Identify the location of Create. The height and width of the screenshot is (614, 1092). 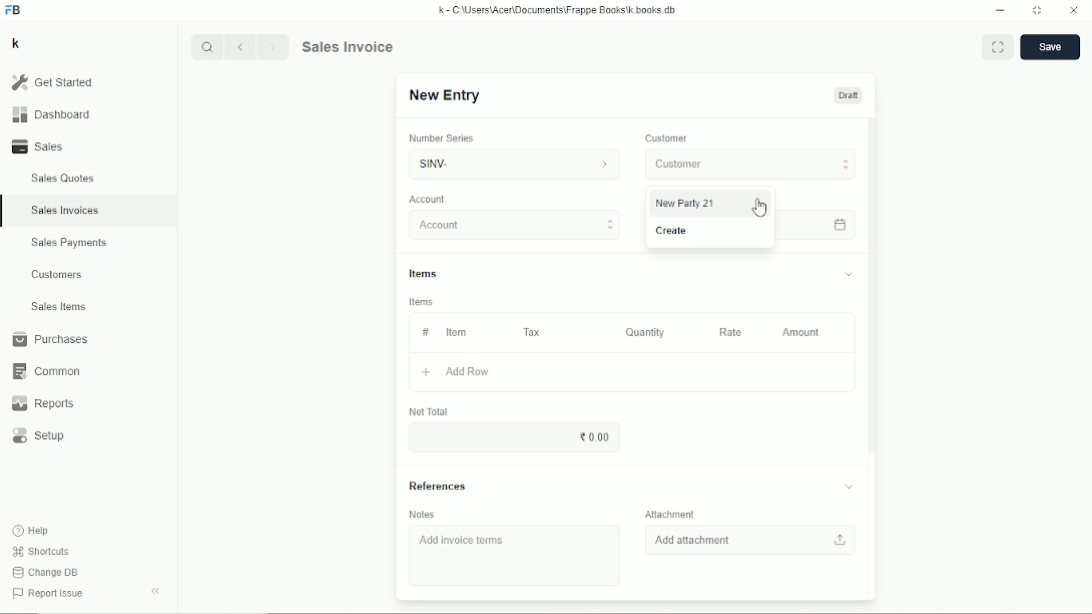
(674, 230).